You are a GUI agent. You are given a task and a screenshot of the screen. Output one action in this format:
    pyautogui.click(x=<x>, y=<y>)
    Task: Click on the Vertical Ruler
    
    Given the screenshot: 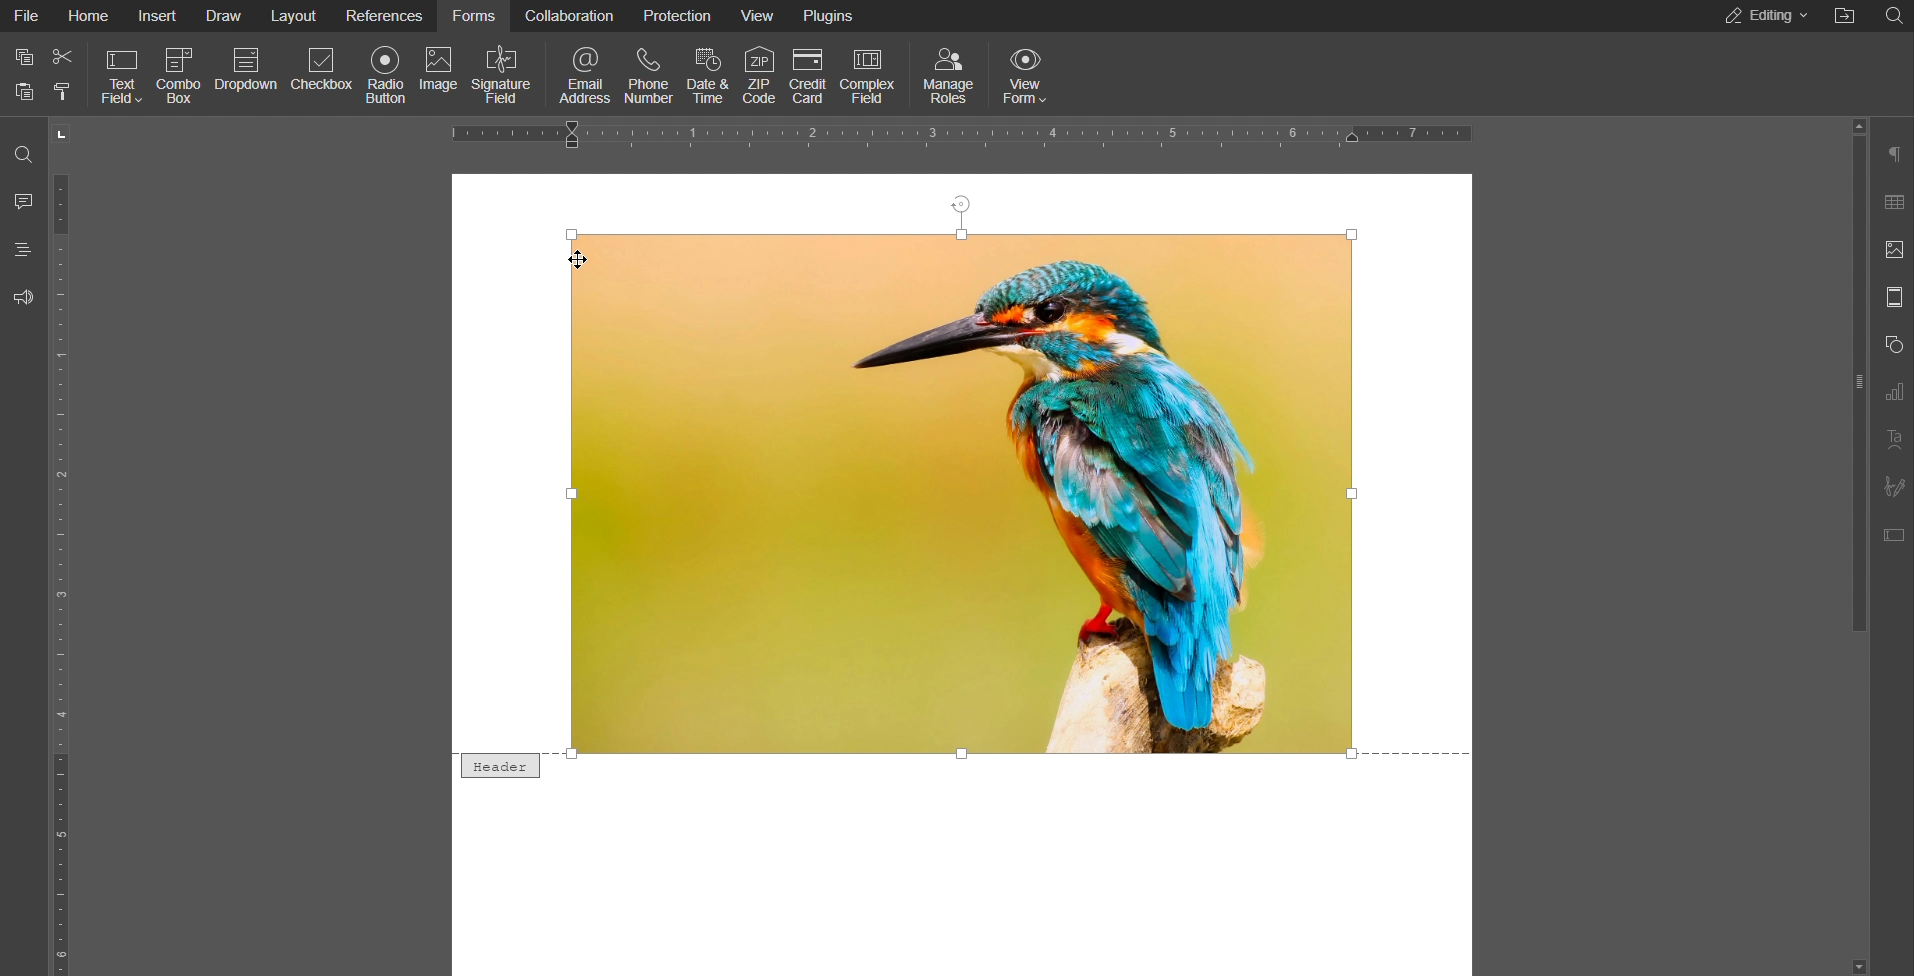 What is the action you would take?
    pyautogui.click(x=66, y=547)
    